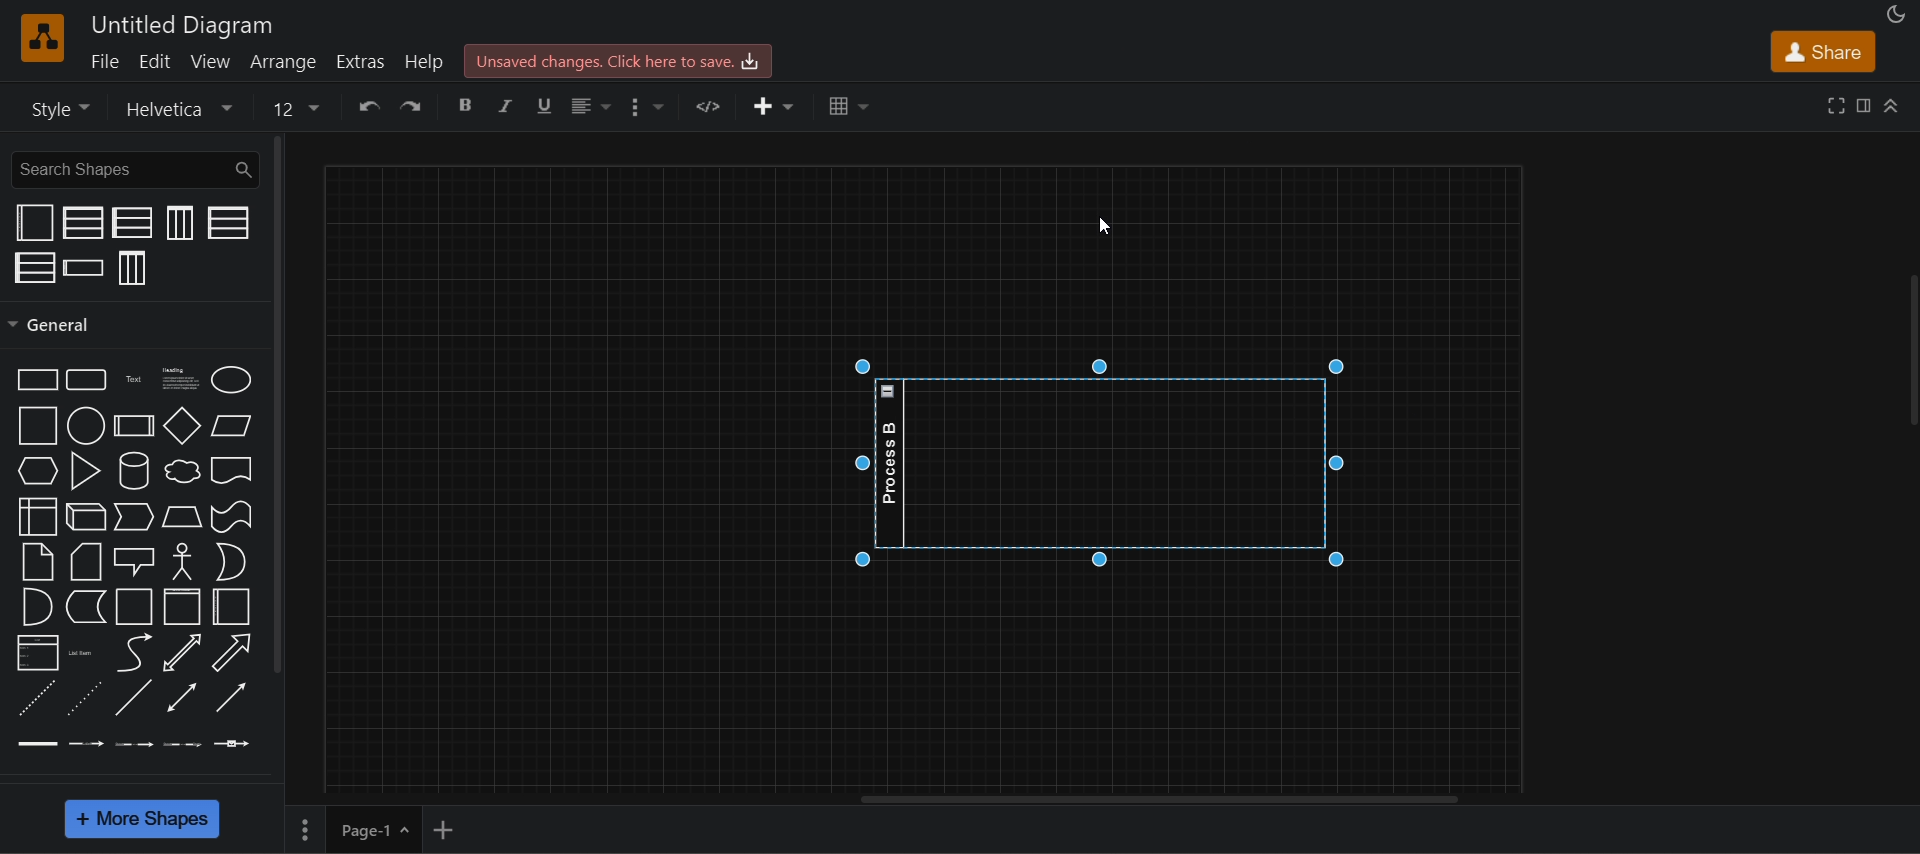 The image size is (1920, 854). Describe the element at coordinates (226, 222) in the screenshot. I see `horizontal pool 1` at that location.